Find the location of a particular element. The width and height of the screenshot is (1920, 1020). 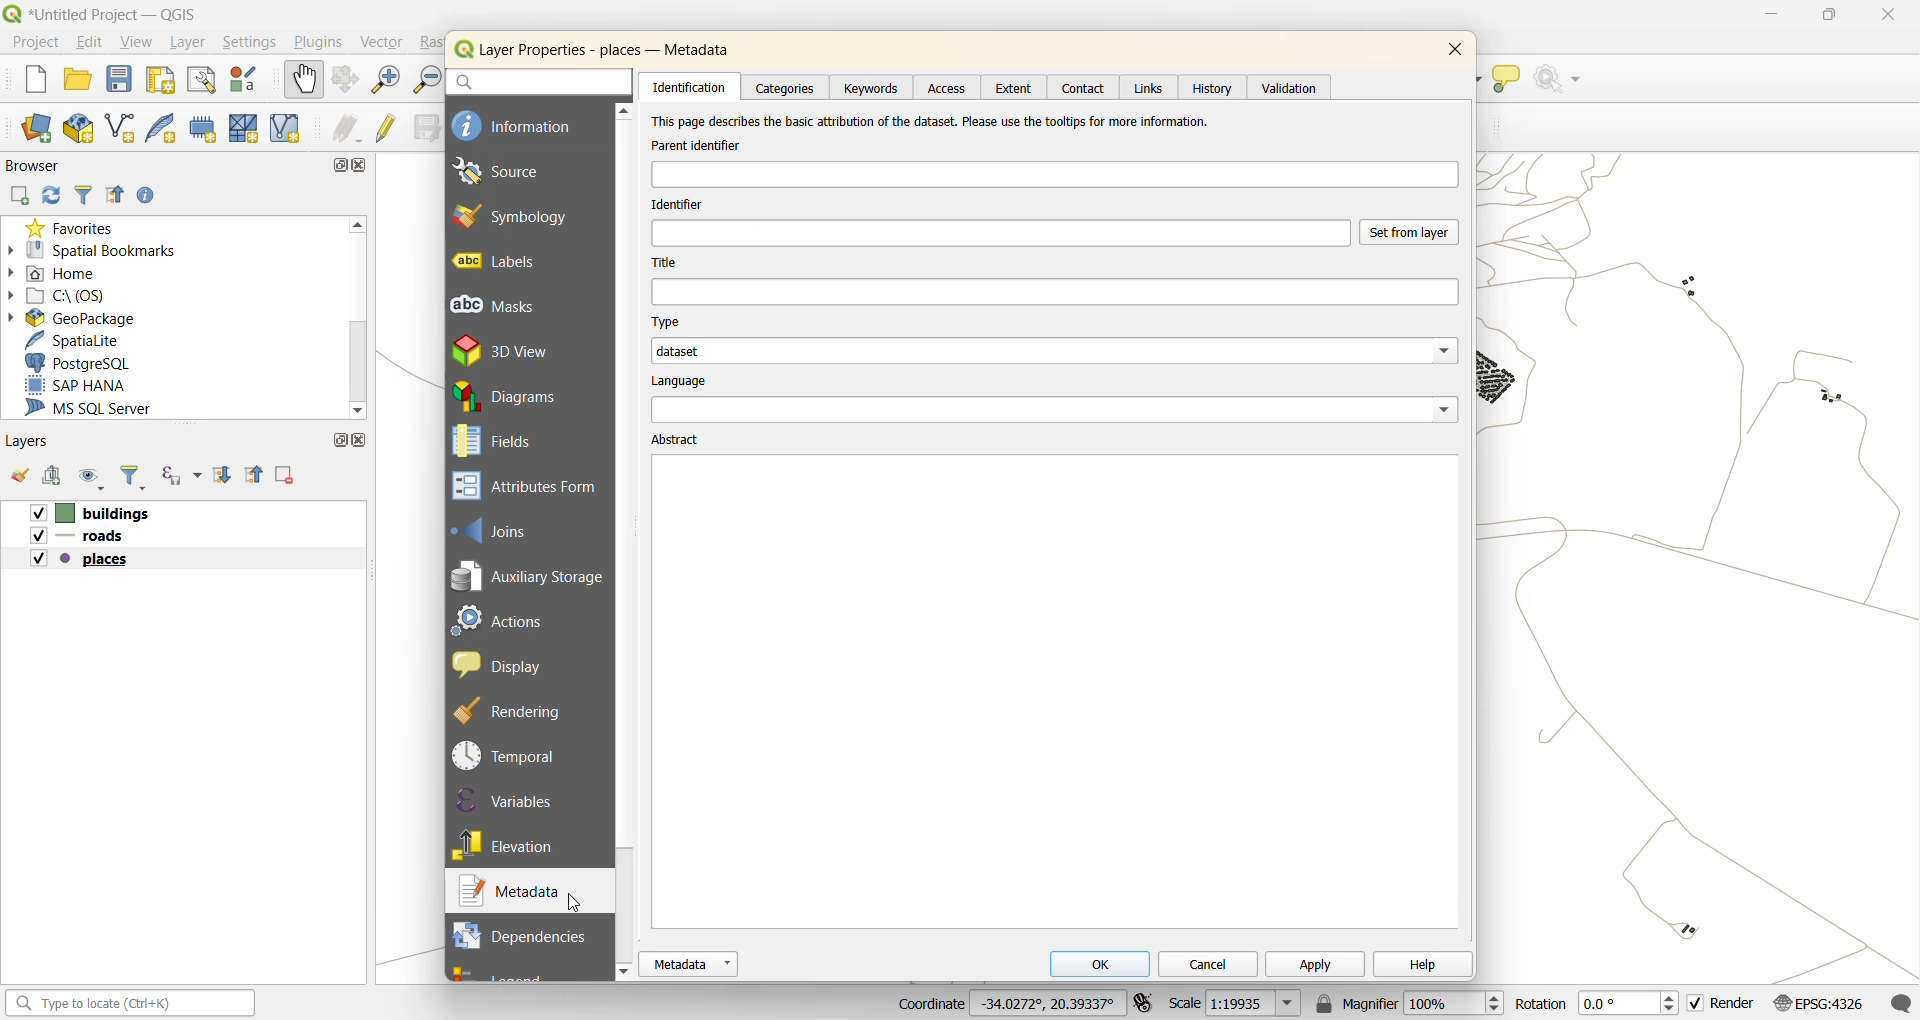

magnifier is located at coordinates (1410, 1004).